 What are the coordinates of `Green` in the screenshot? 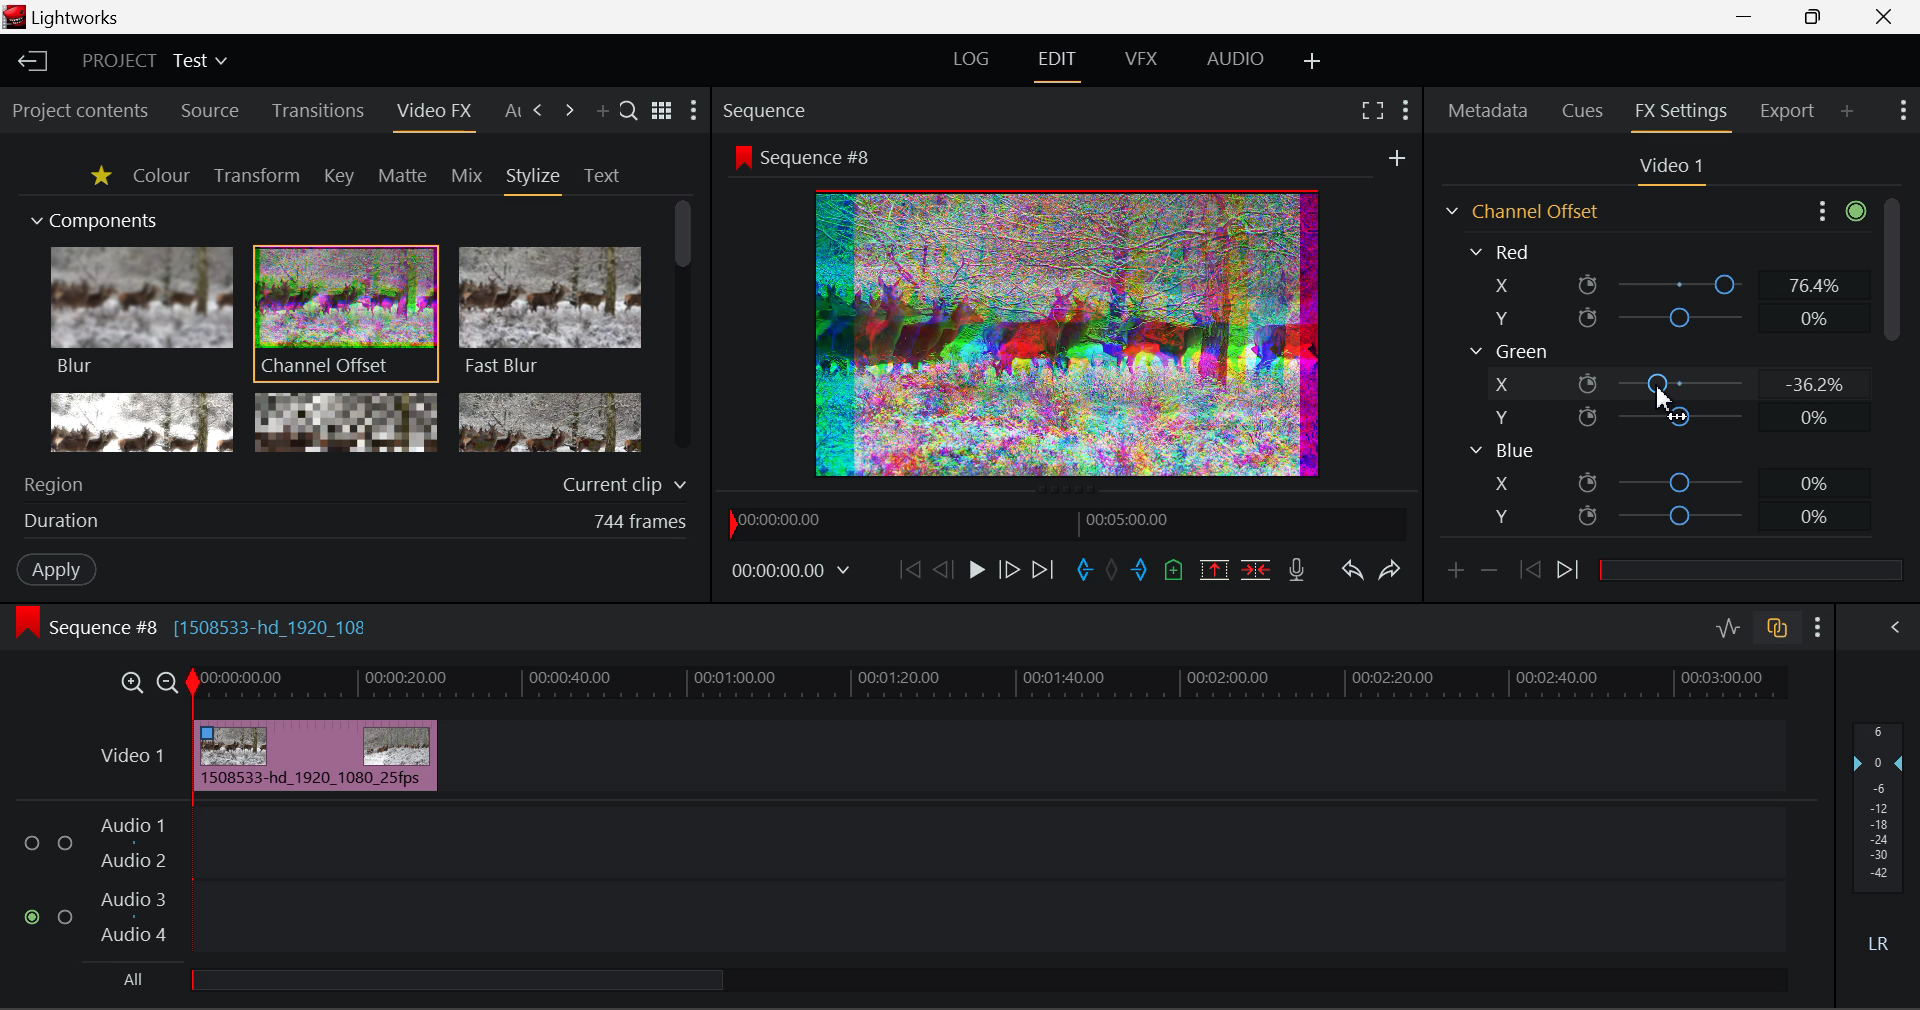 It's located at (1508, 351).